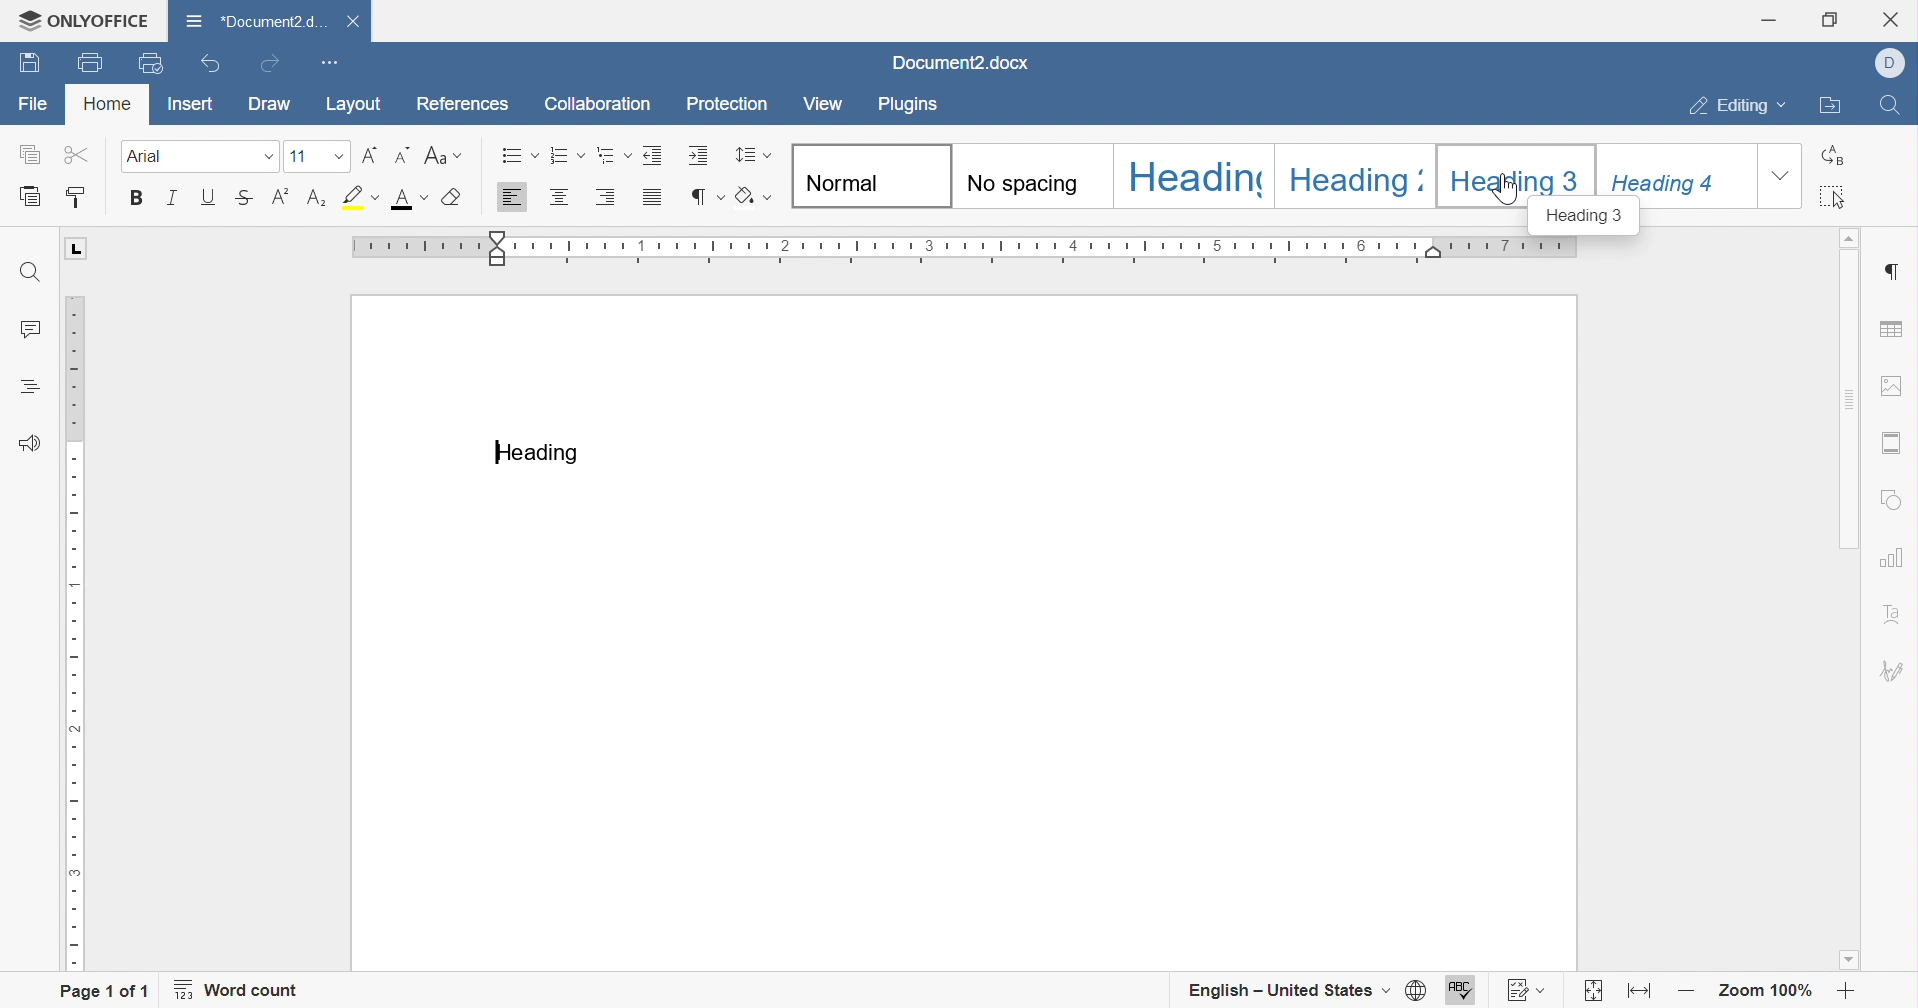 This screenshot has width=1918, height=1008. Describe the element at coordinates (466, 102) in the screenshot. I see `References` at that location.